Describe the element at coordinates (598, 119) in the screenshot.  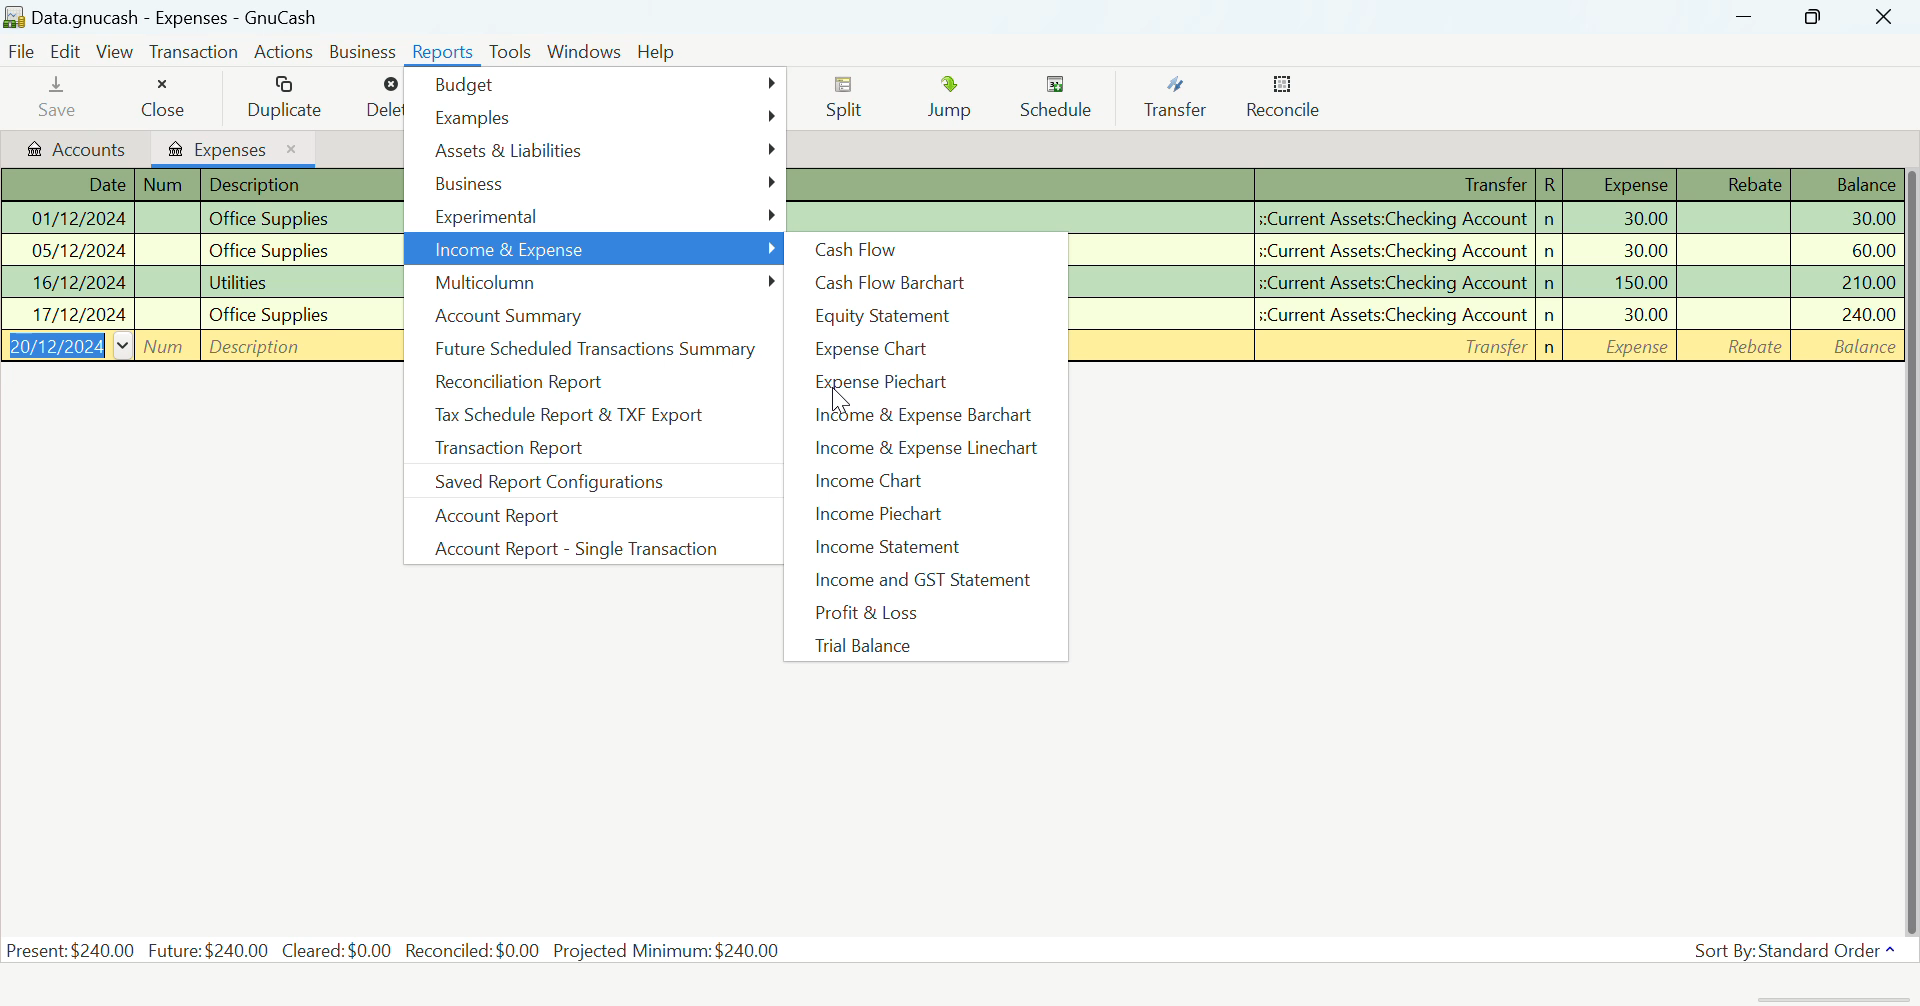
I see `Examples` at that location.